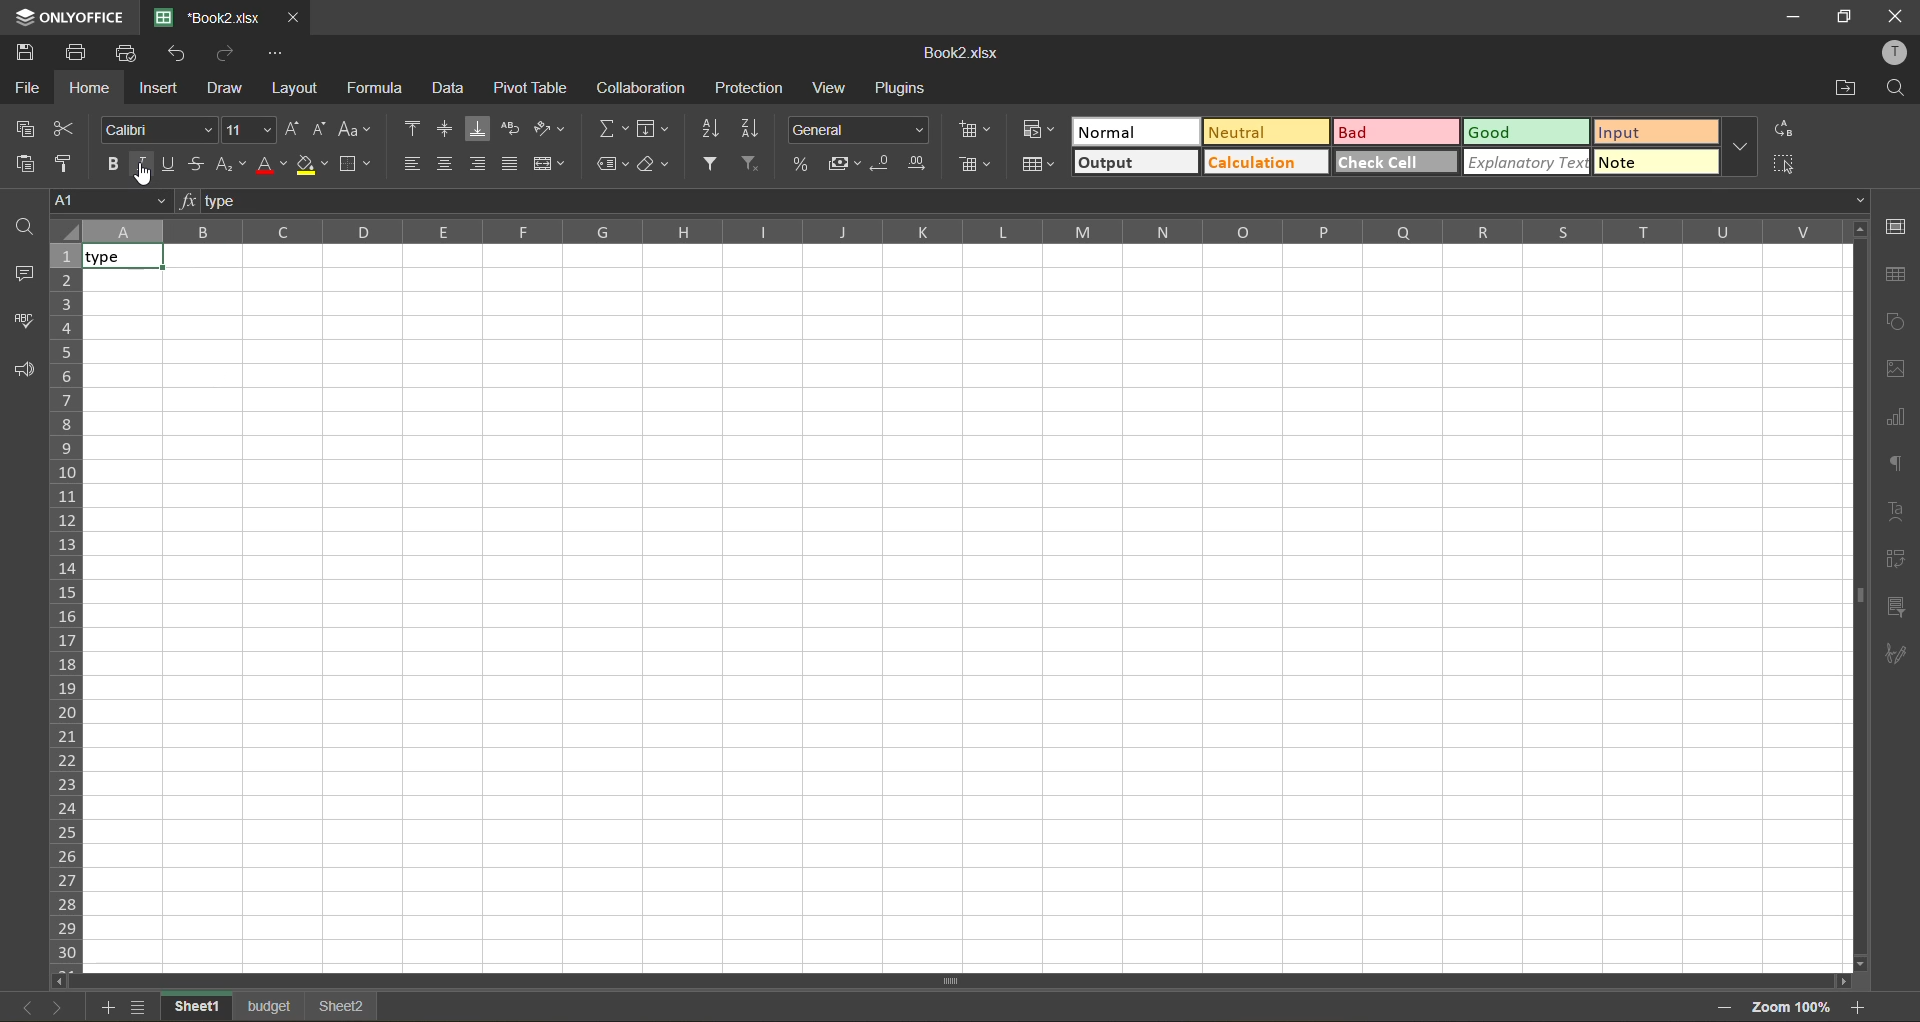 The height and width of the screenshot is (1022, 1920). What do you see at coordinates (271, 164) in the screenshot?
I see `font color` at bounding box center [271, 164].